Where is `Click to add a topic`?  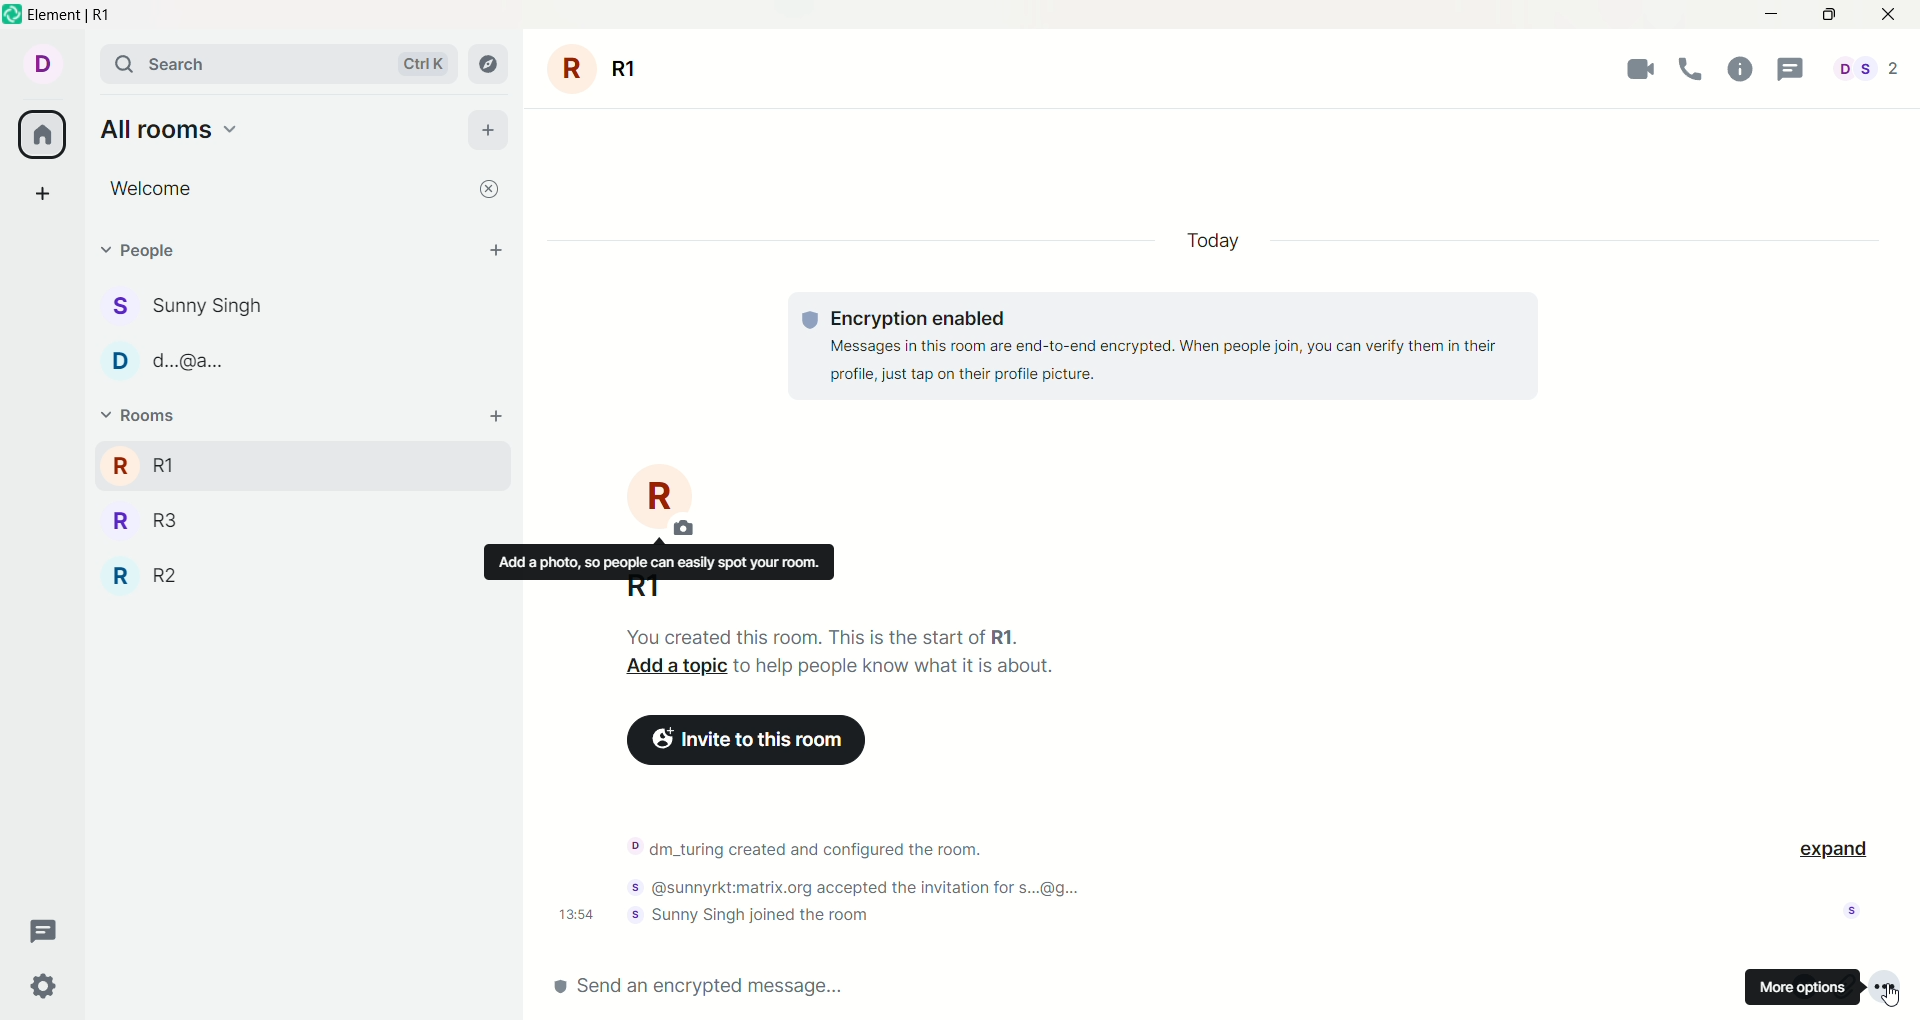
Click to add a topic is located at coordinates (676, 666).